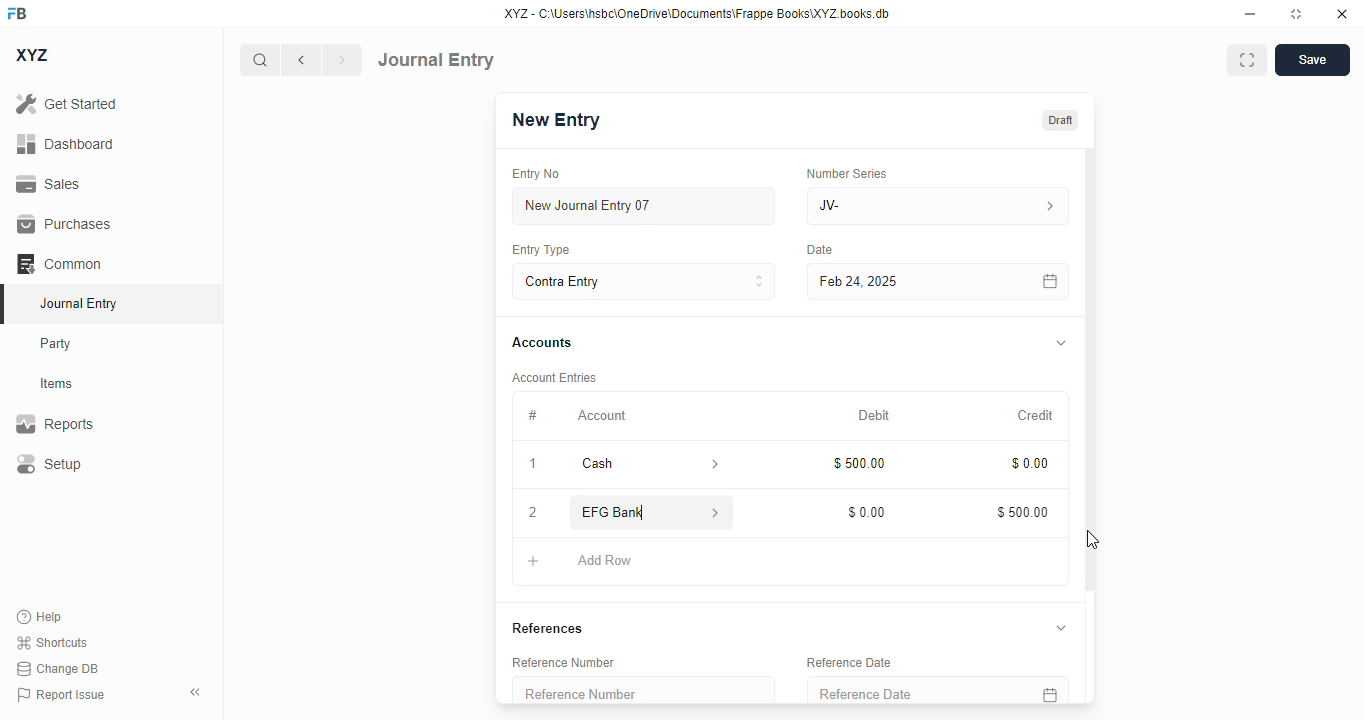 The image size is (1364, 720). I want to click on minimize, so click(1251, 14).